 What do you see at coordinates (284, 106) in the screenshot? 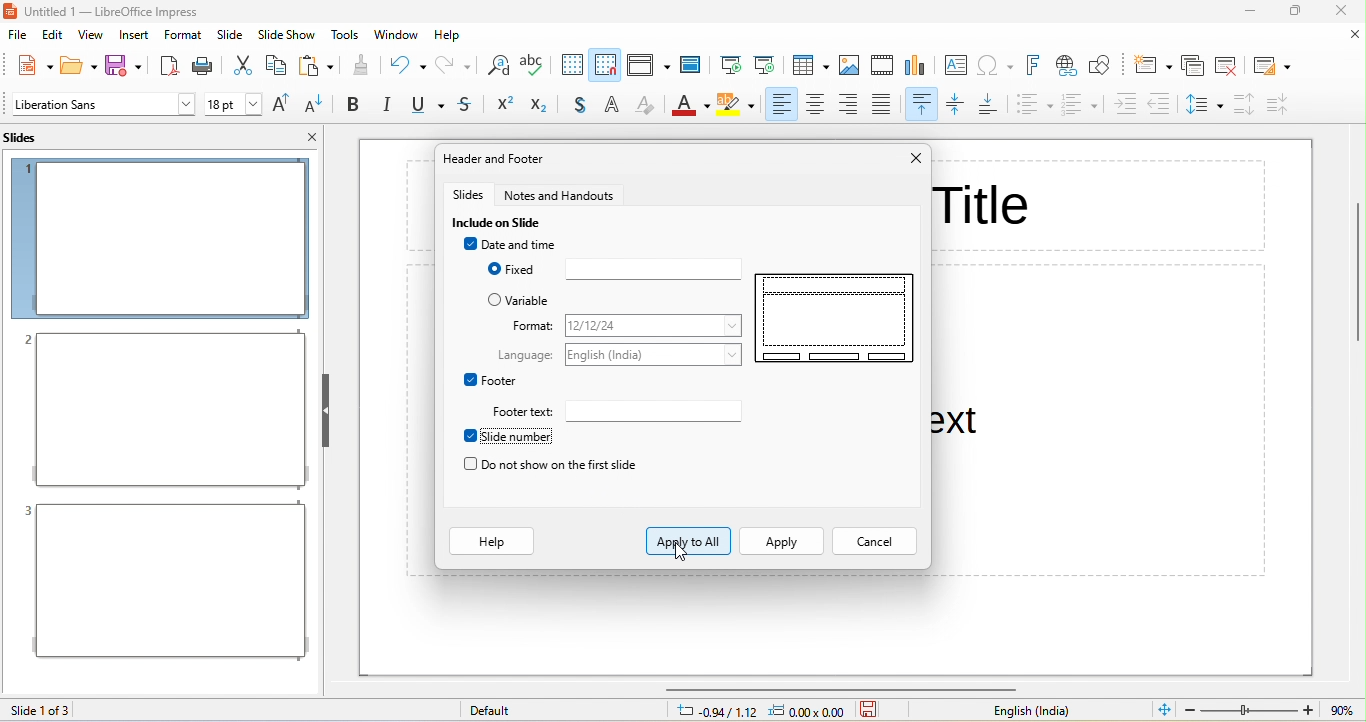
I see `increase font size` at bounding box center [284, 106].